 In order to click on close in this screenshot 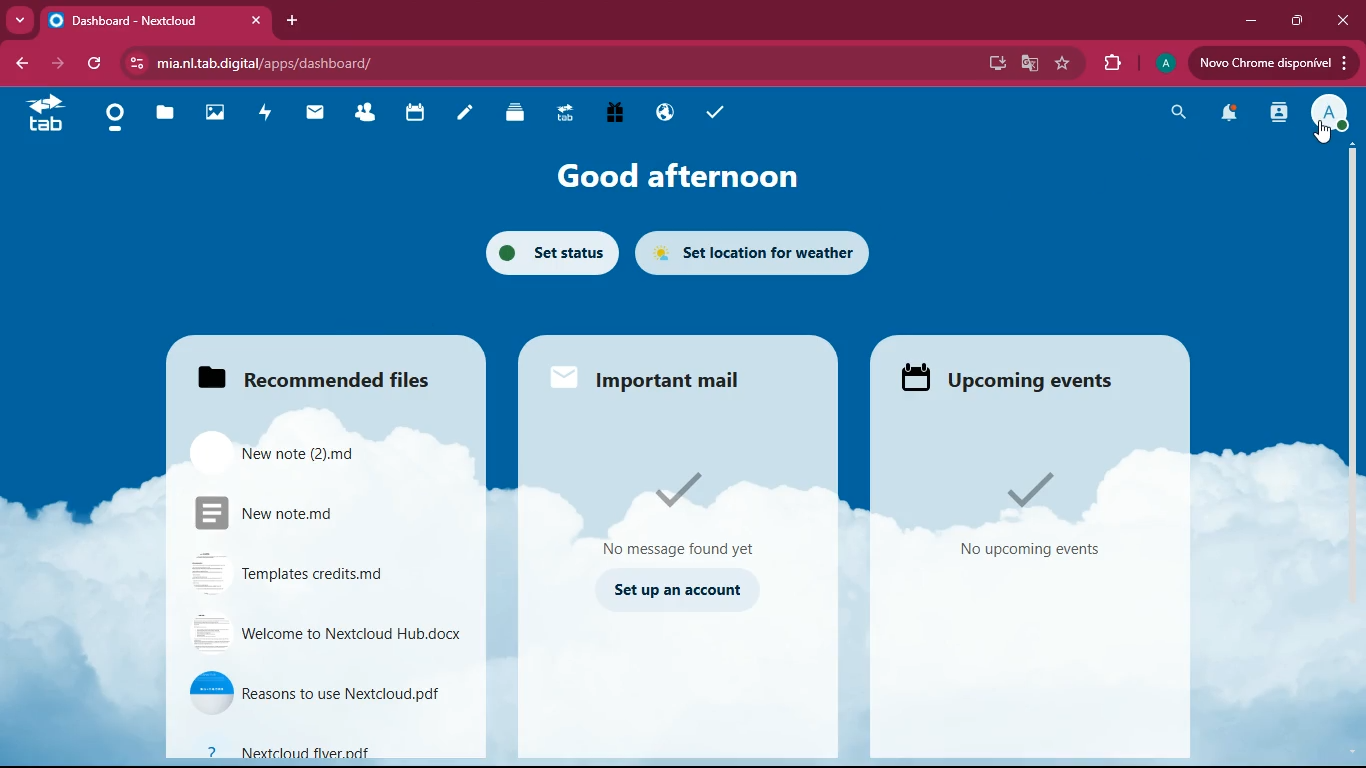, I will do `click(1344, 21)`.